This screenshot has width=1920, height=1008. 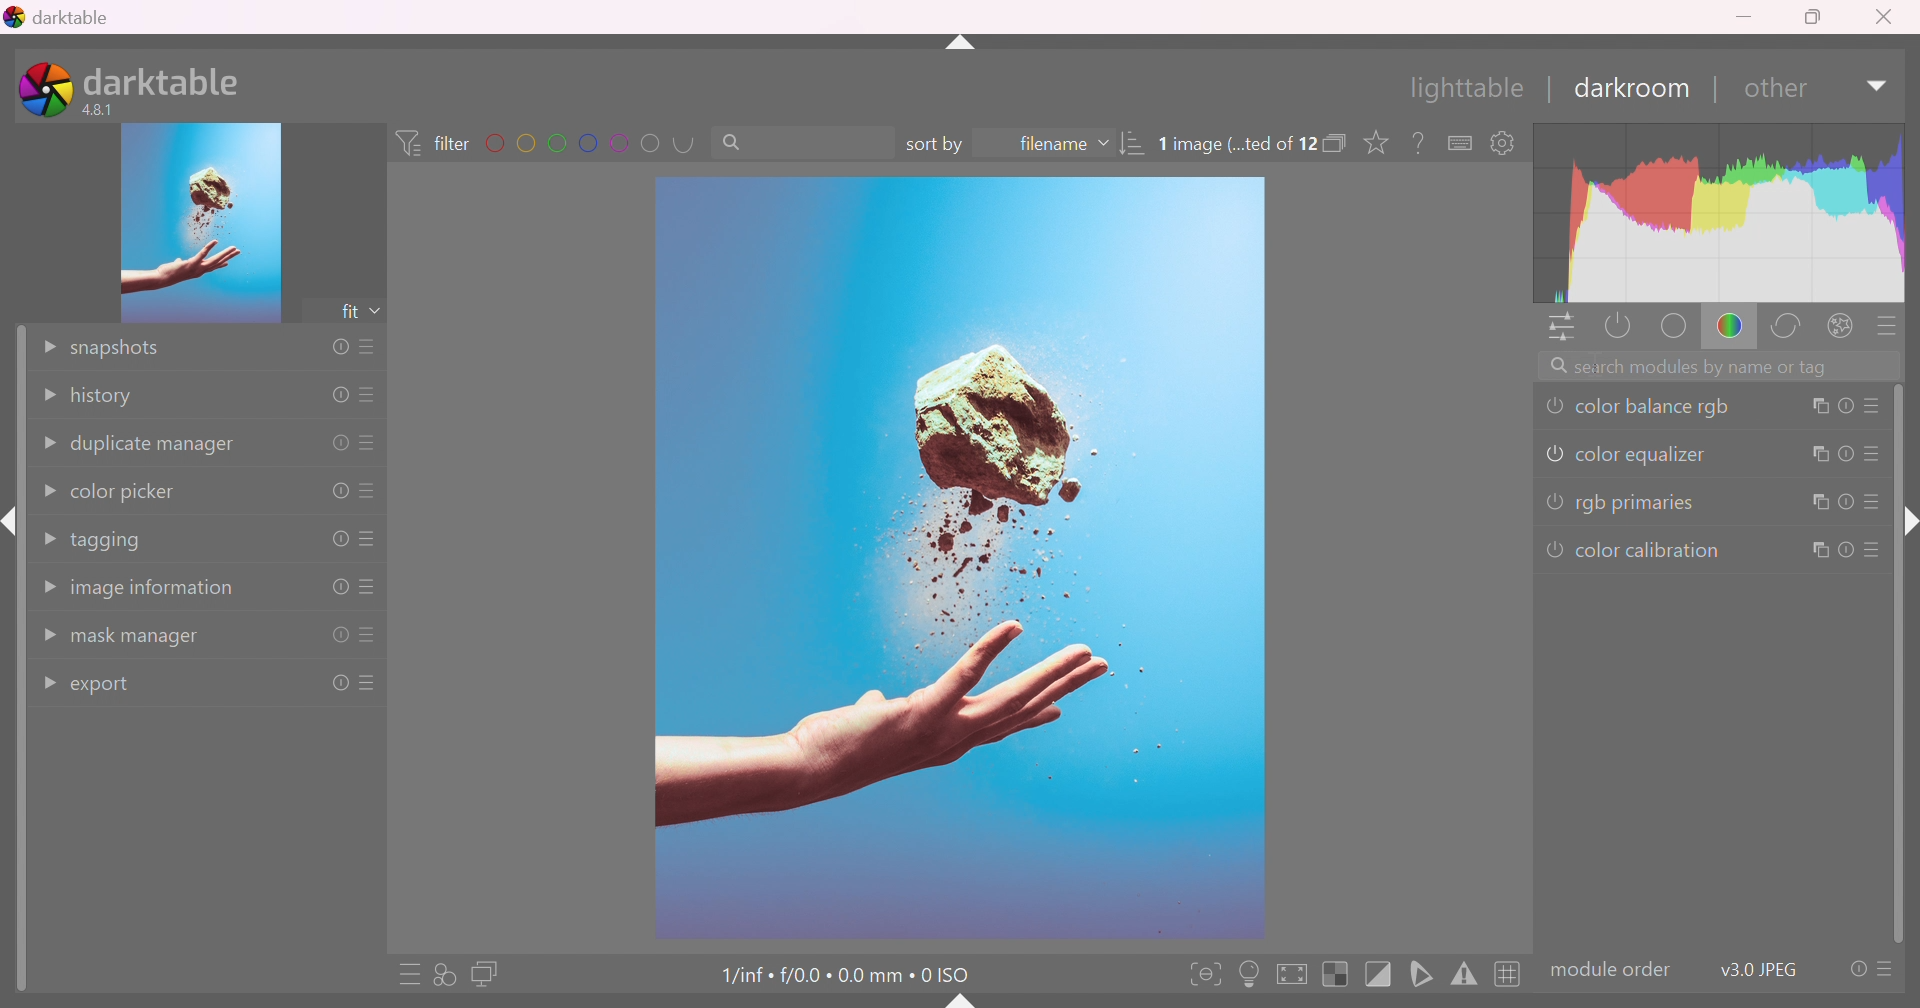 What do you see at coordinates (1747, 16) in the screenshot?
I see `Minimize` at bounding box center [1747, 16].